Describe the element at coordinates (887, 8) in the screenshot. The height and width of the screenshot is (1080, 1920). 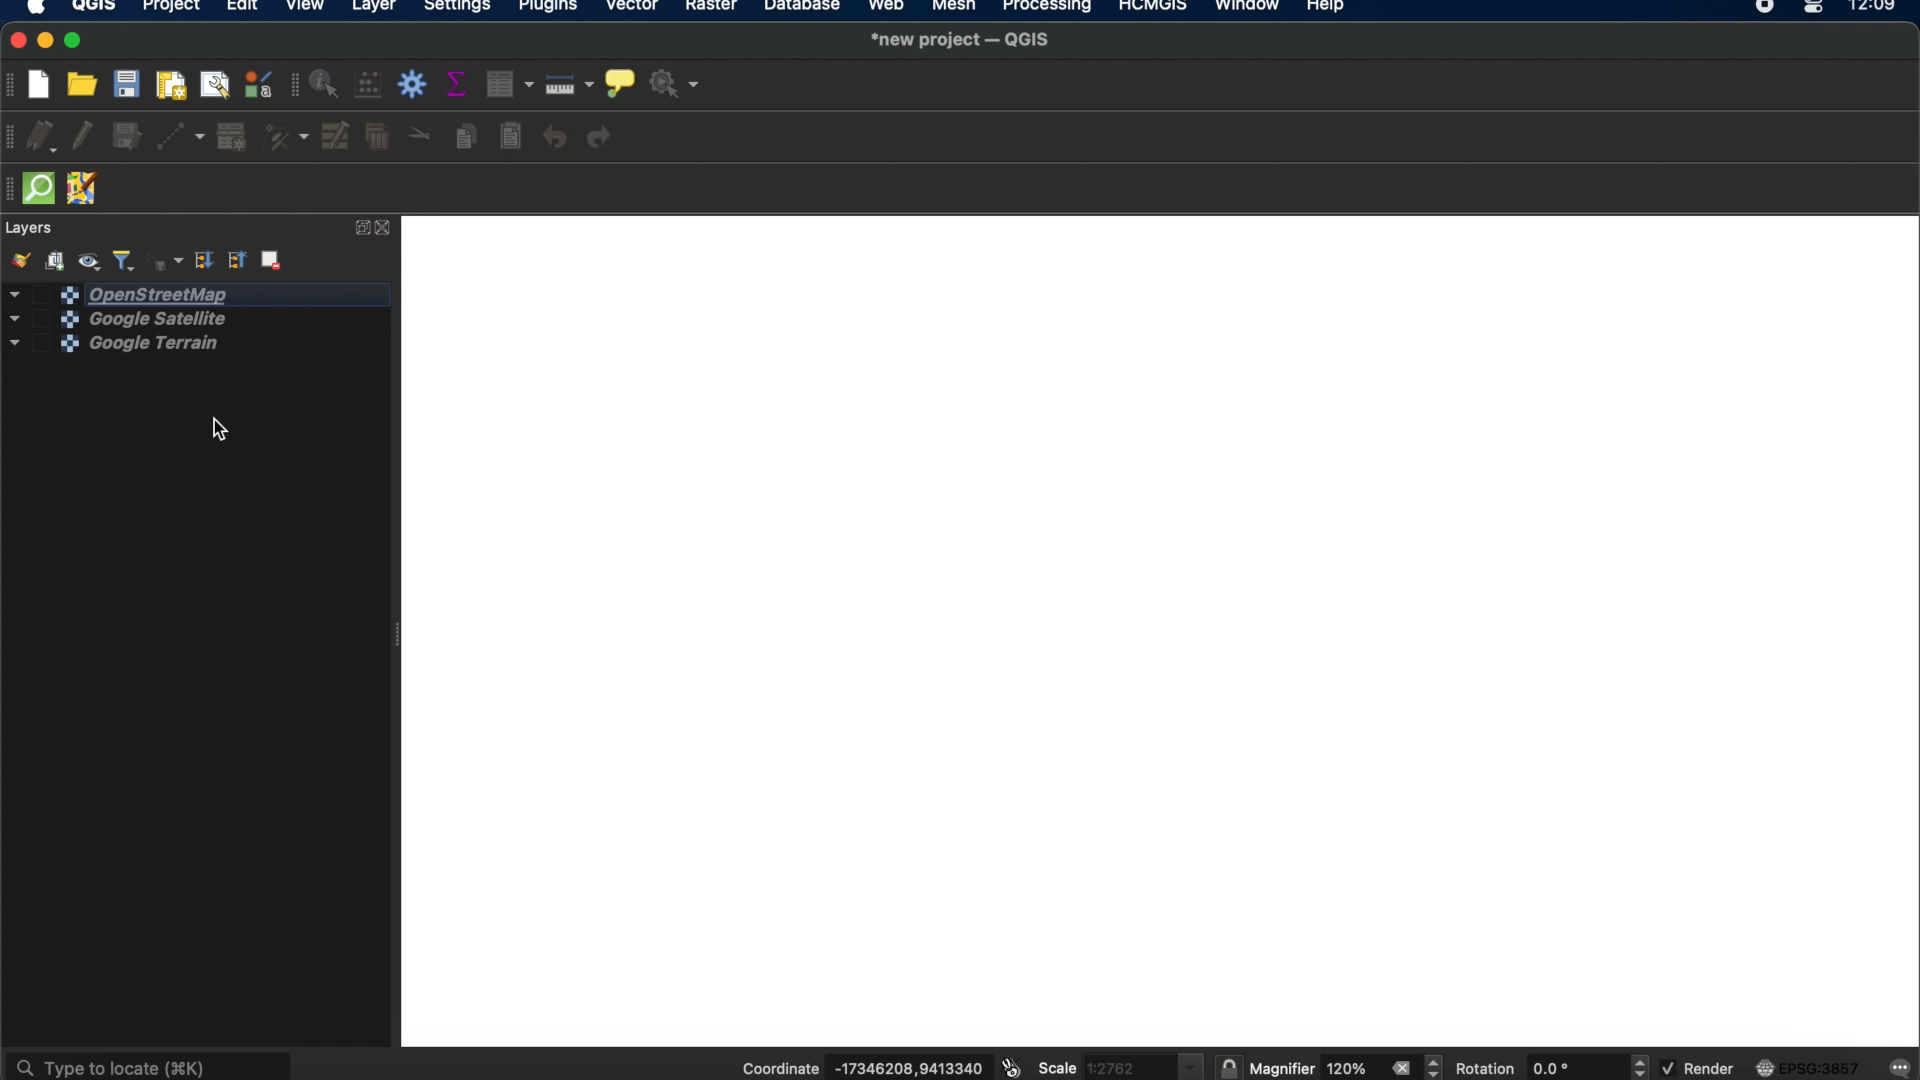
I see `web` at that location.